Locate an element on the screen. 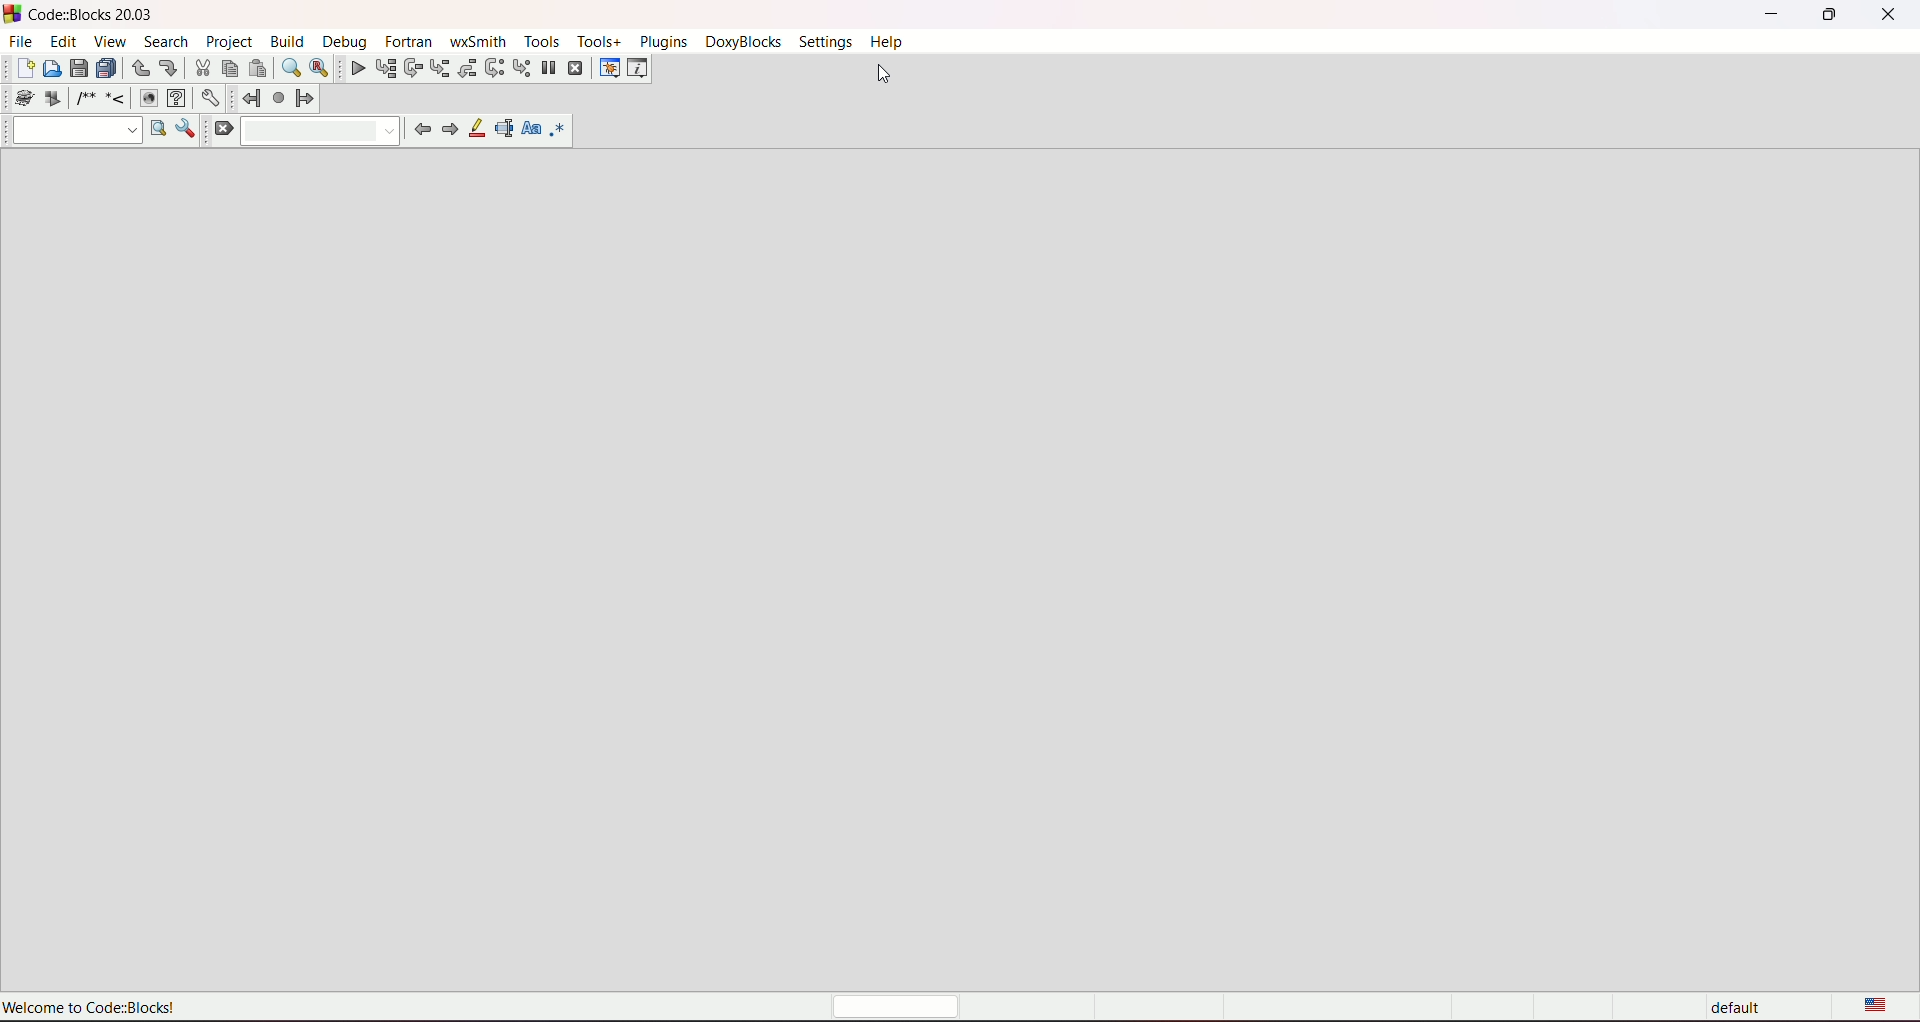 Image resolution: width=1920 pixels, height=1022 pixels. tools+ is located at coordinates (596, 41).